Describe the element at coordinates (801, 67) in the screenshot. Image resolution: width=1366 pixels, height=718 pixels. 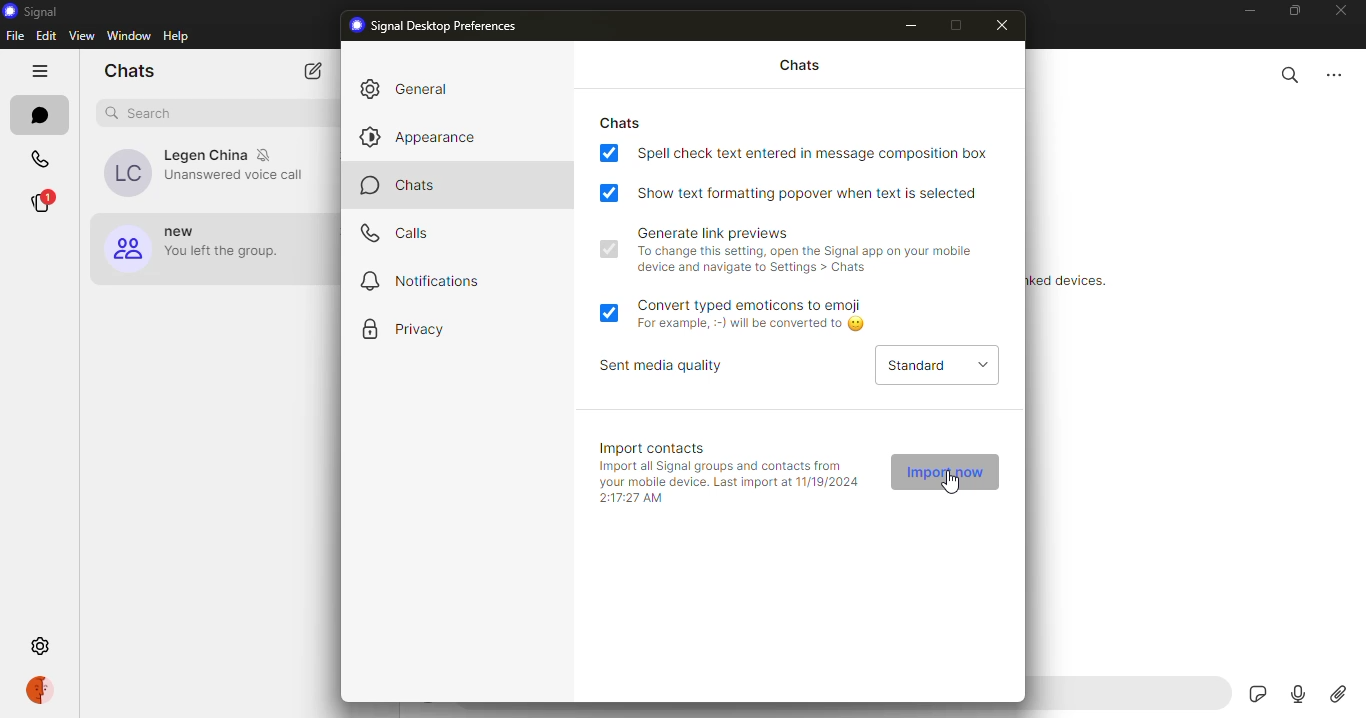
I see `chats` at that location.